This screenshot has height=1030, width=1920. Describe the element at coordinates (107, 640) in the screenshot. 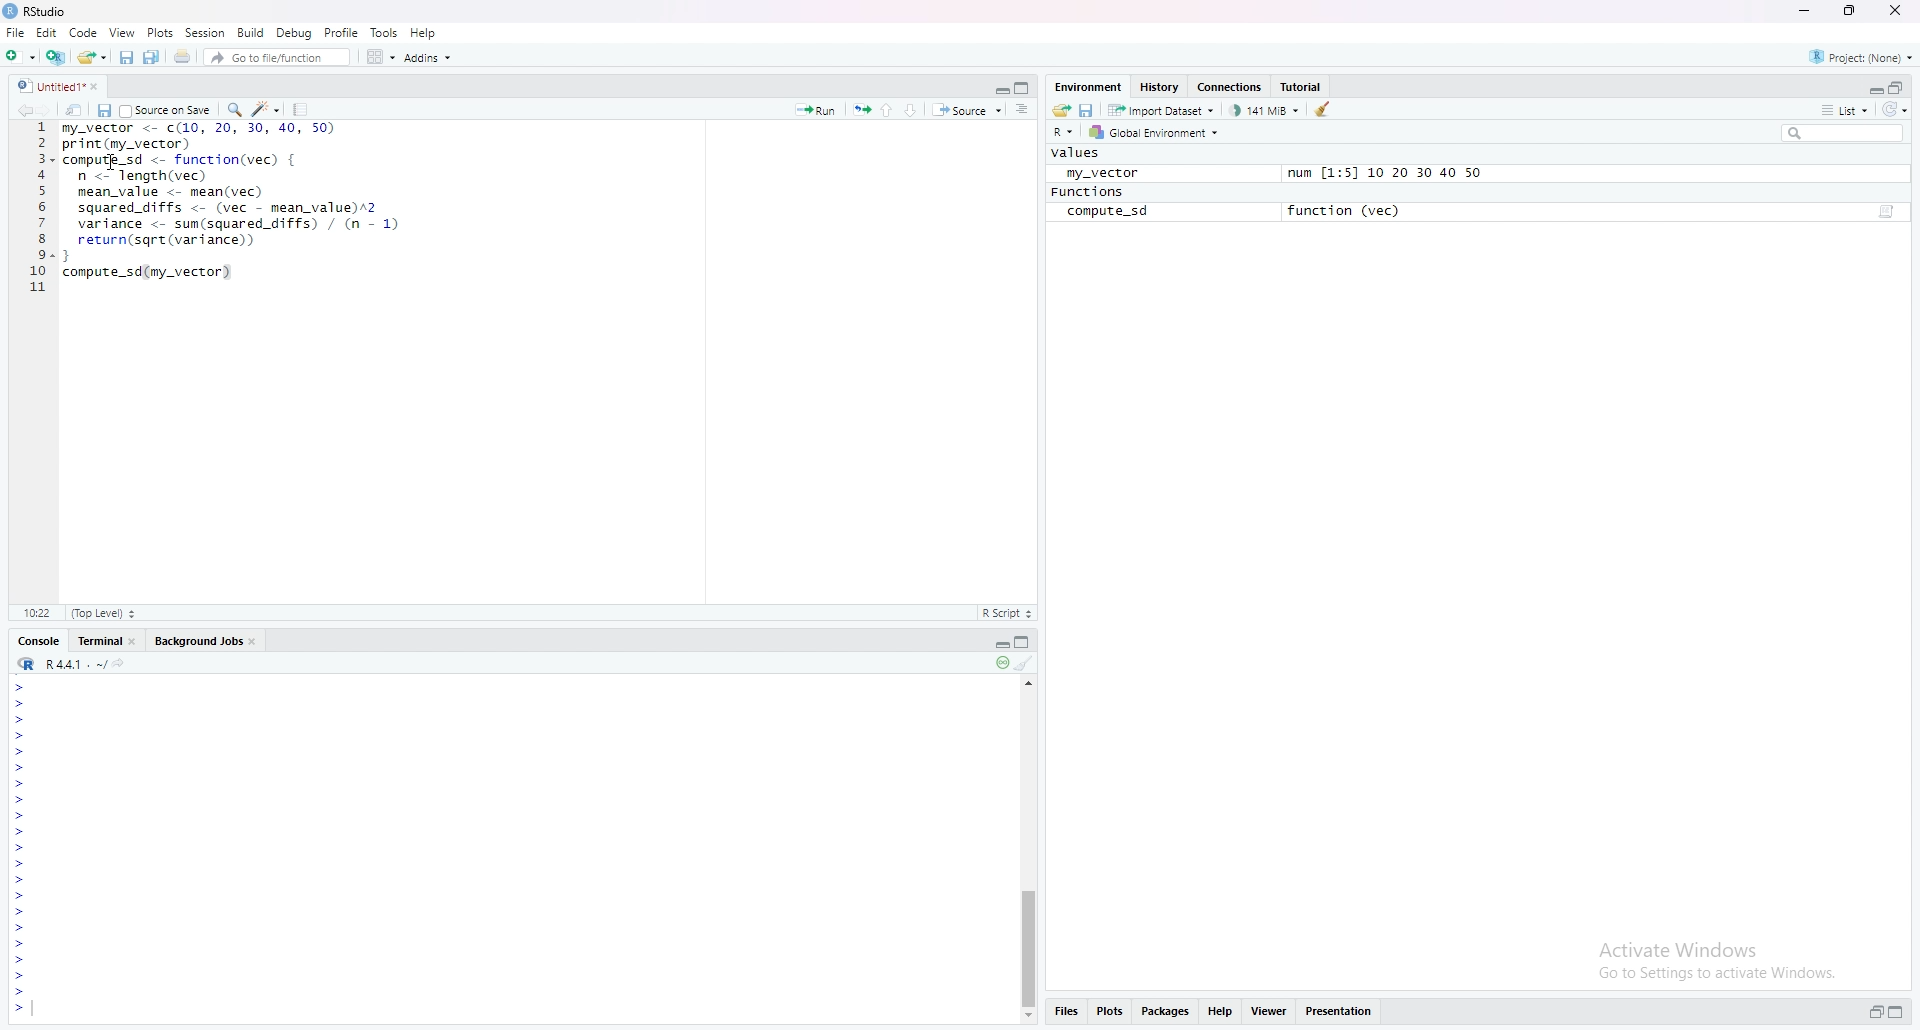

I see `Terminal` at that location.